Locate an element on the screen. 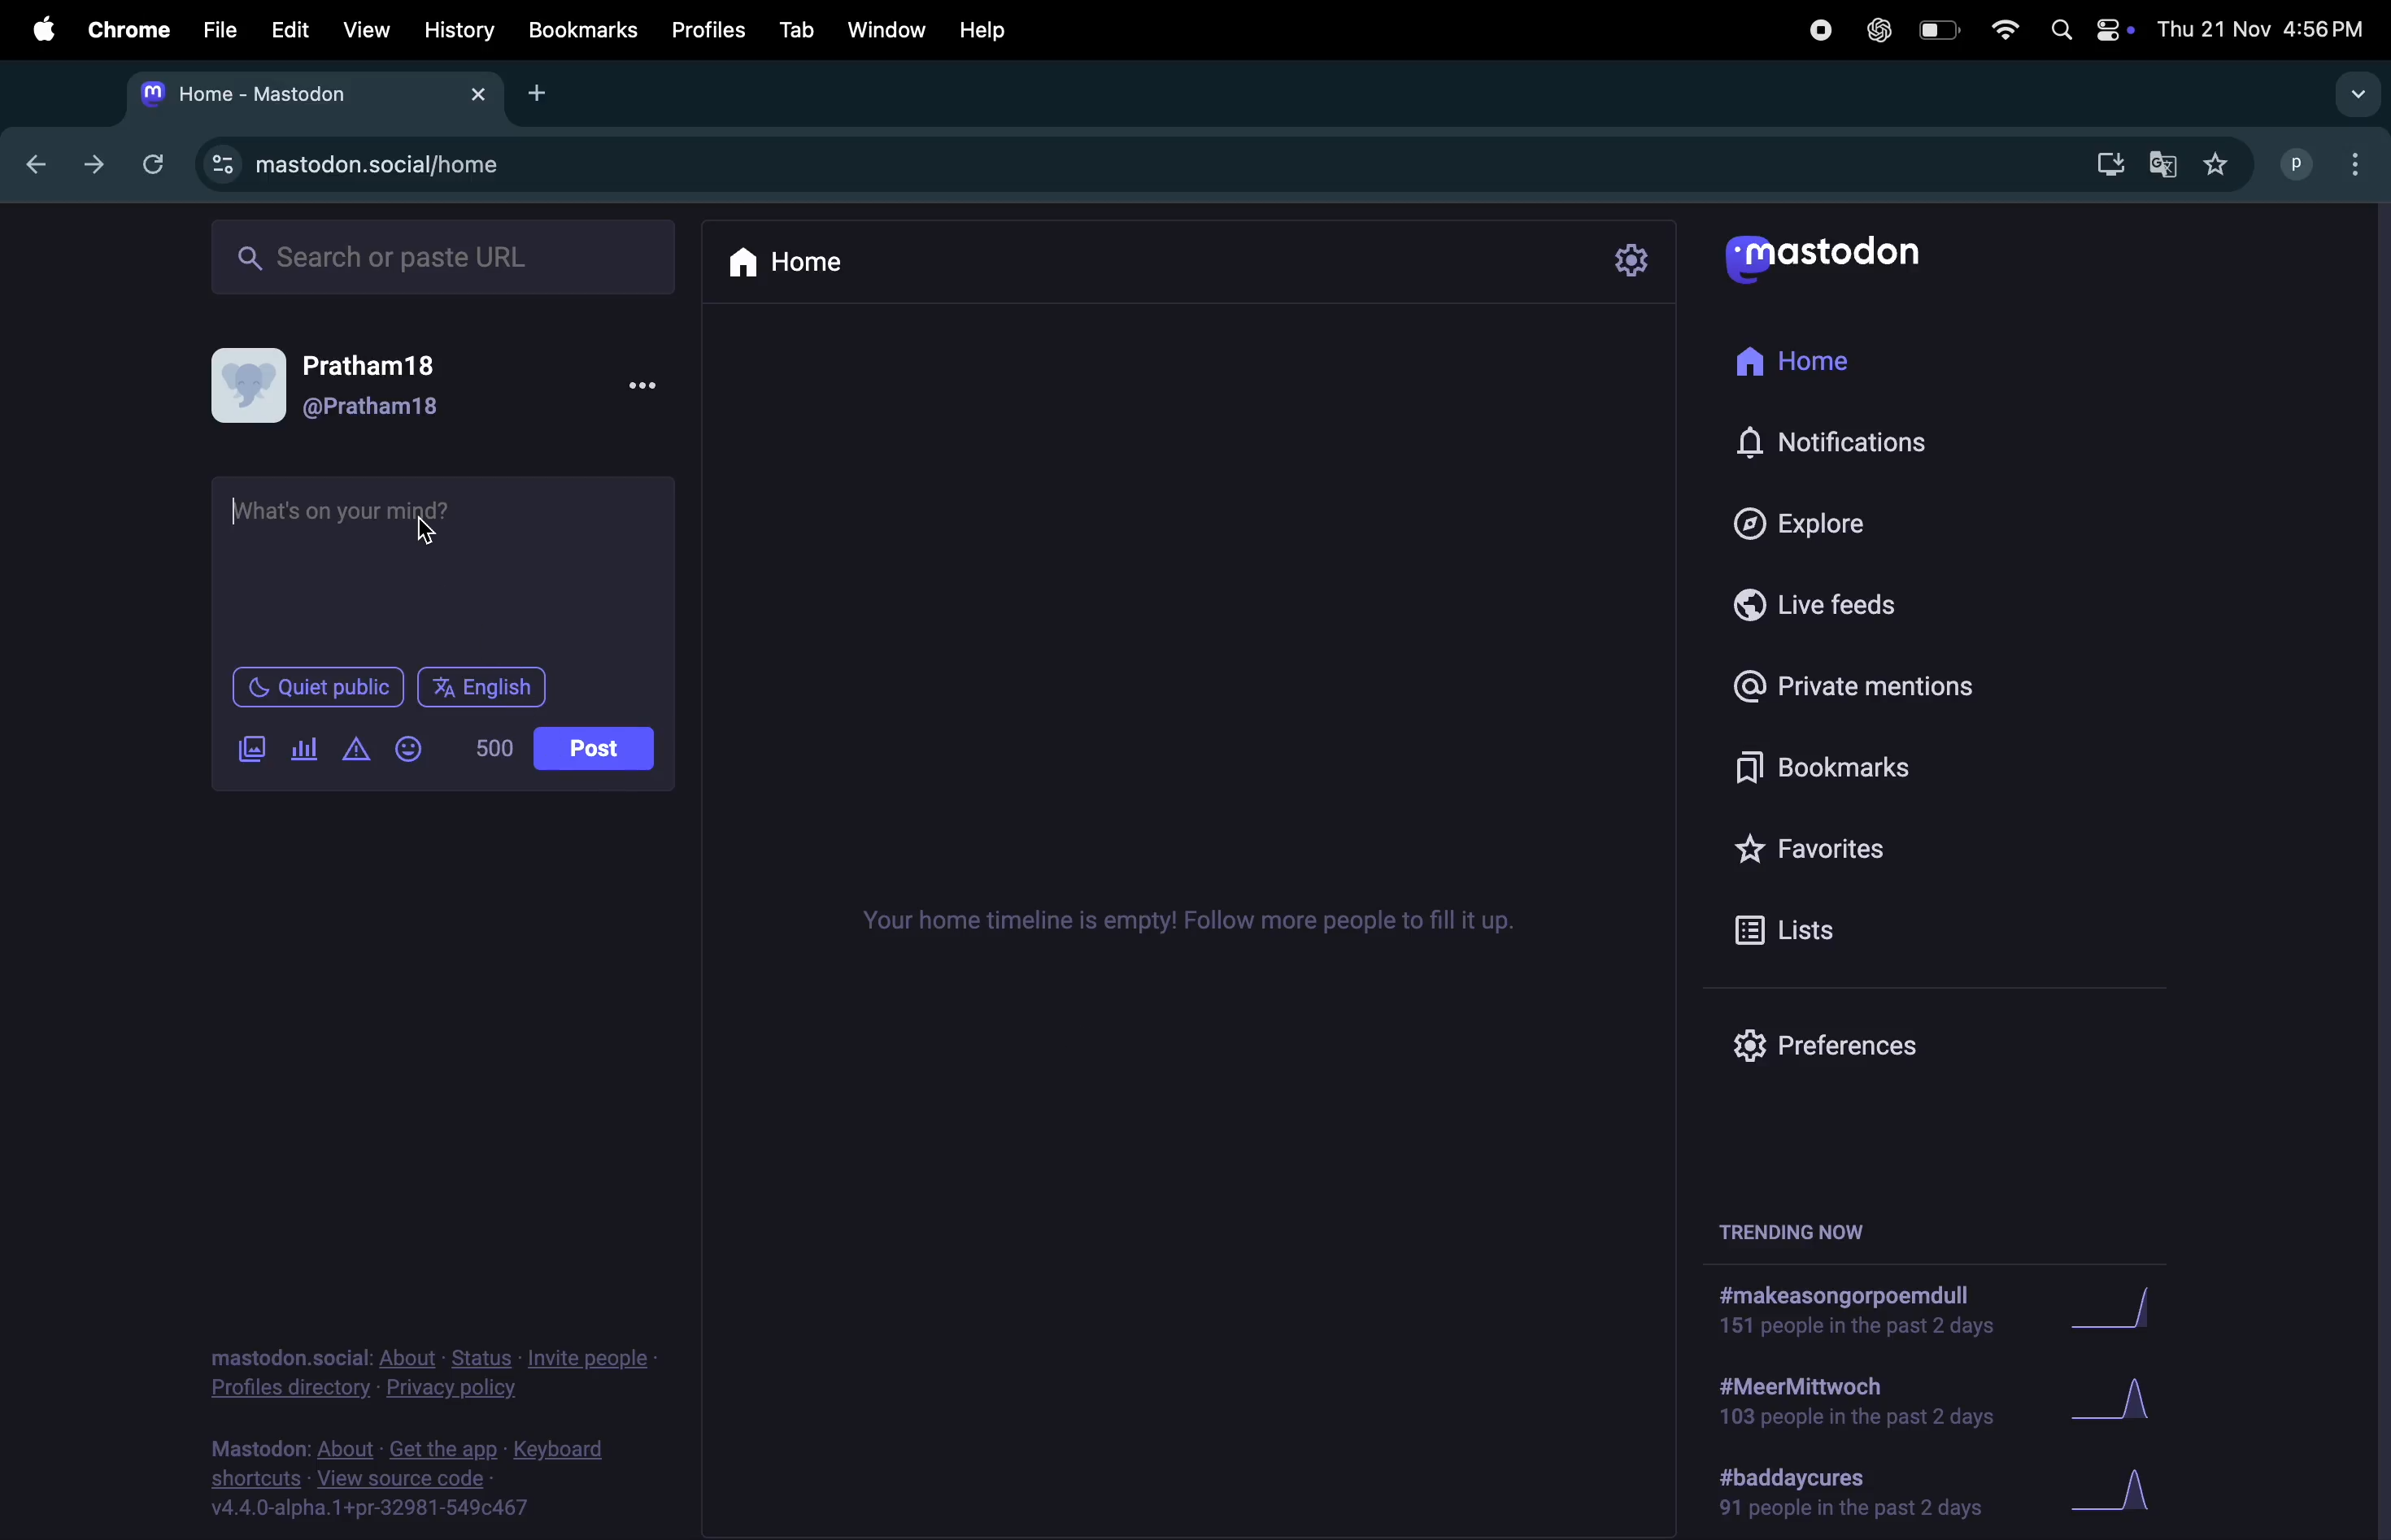 The height and width of the screenshot is (1540, 2391). bookmarks is located at coordinates (583, 32).